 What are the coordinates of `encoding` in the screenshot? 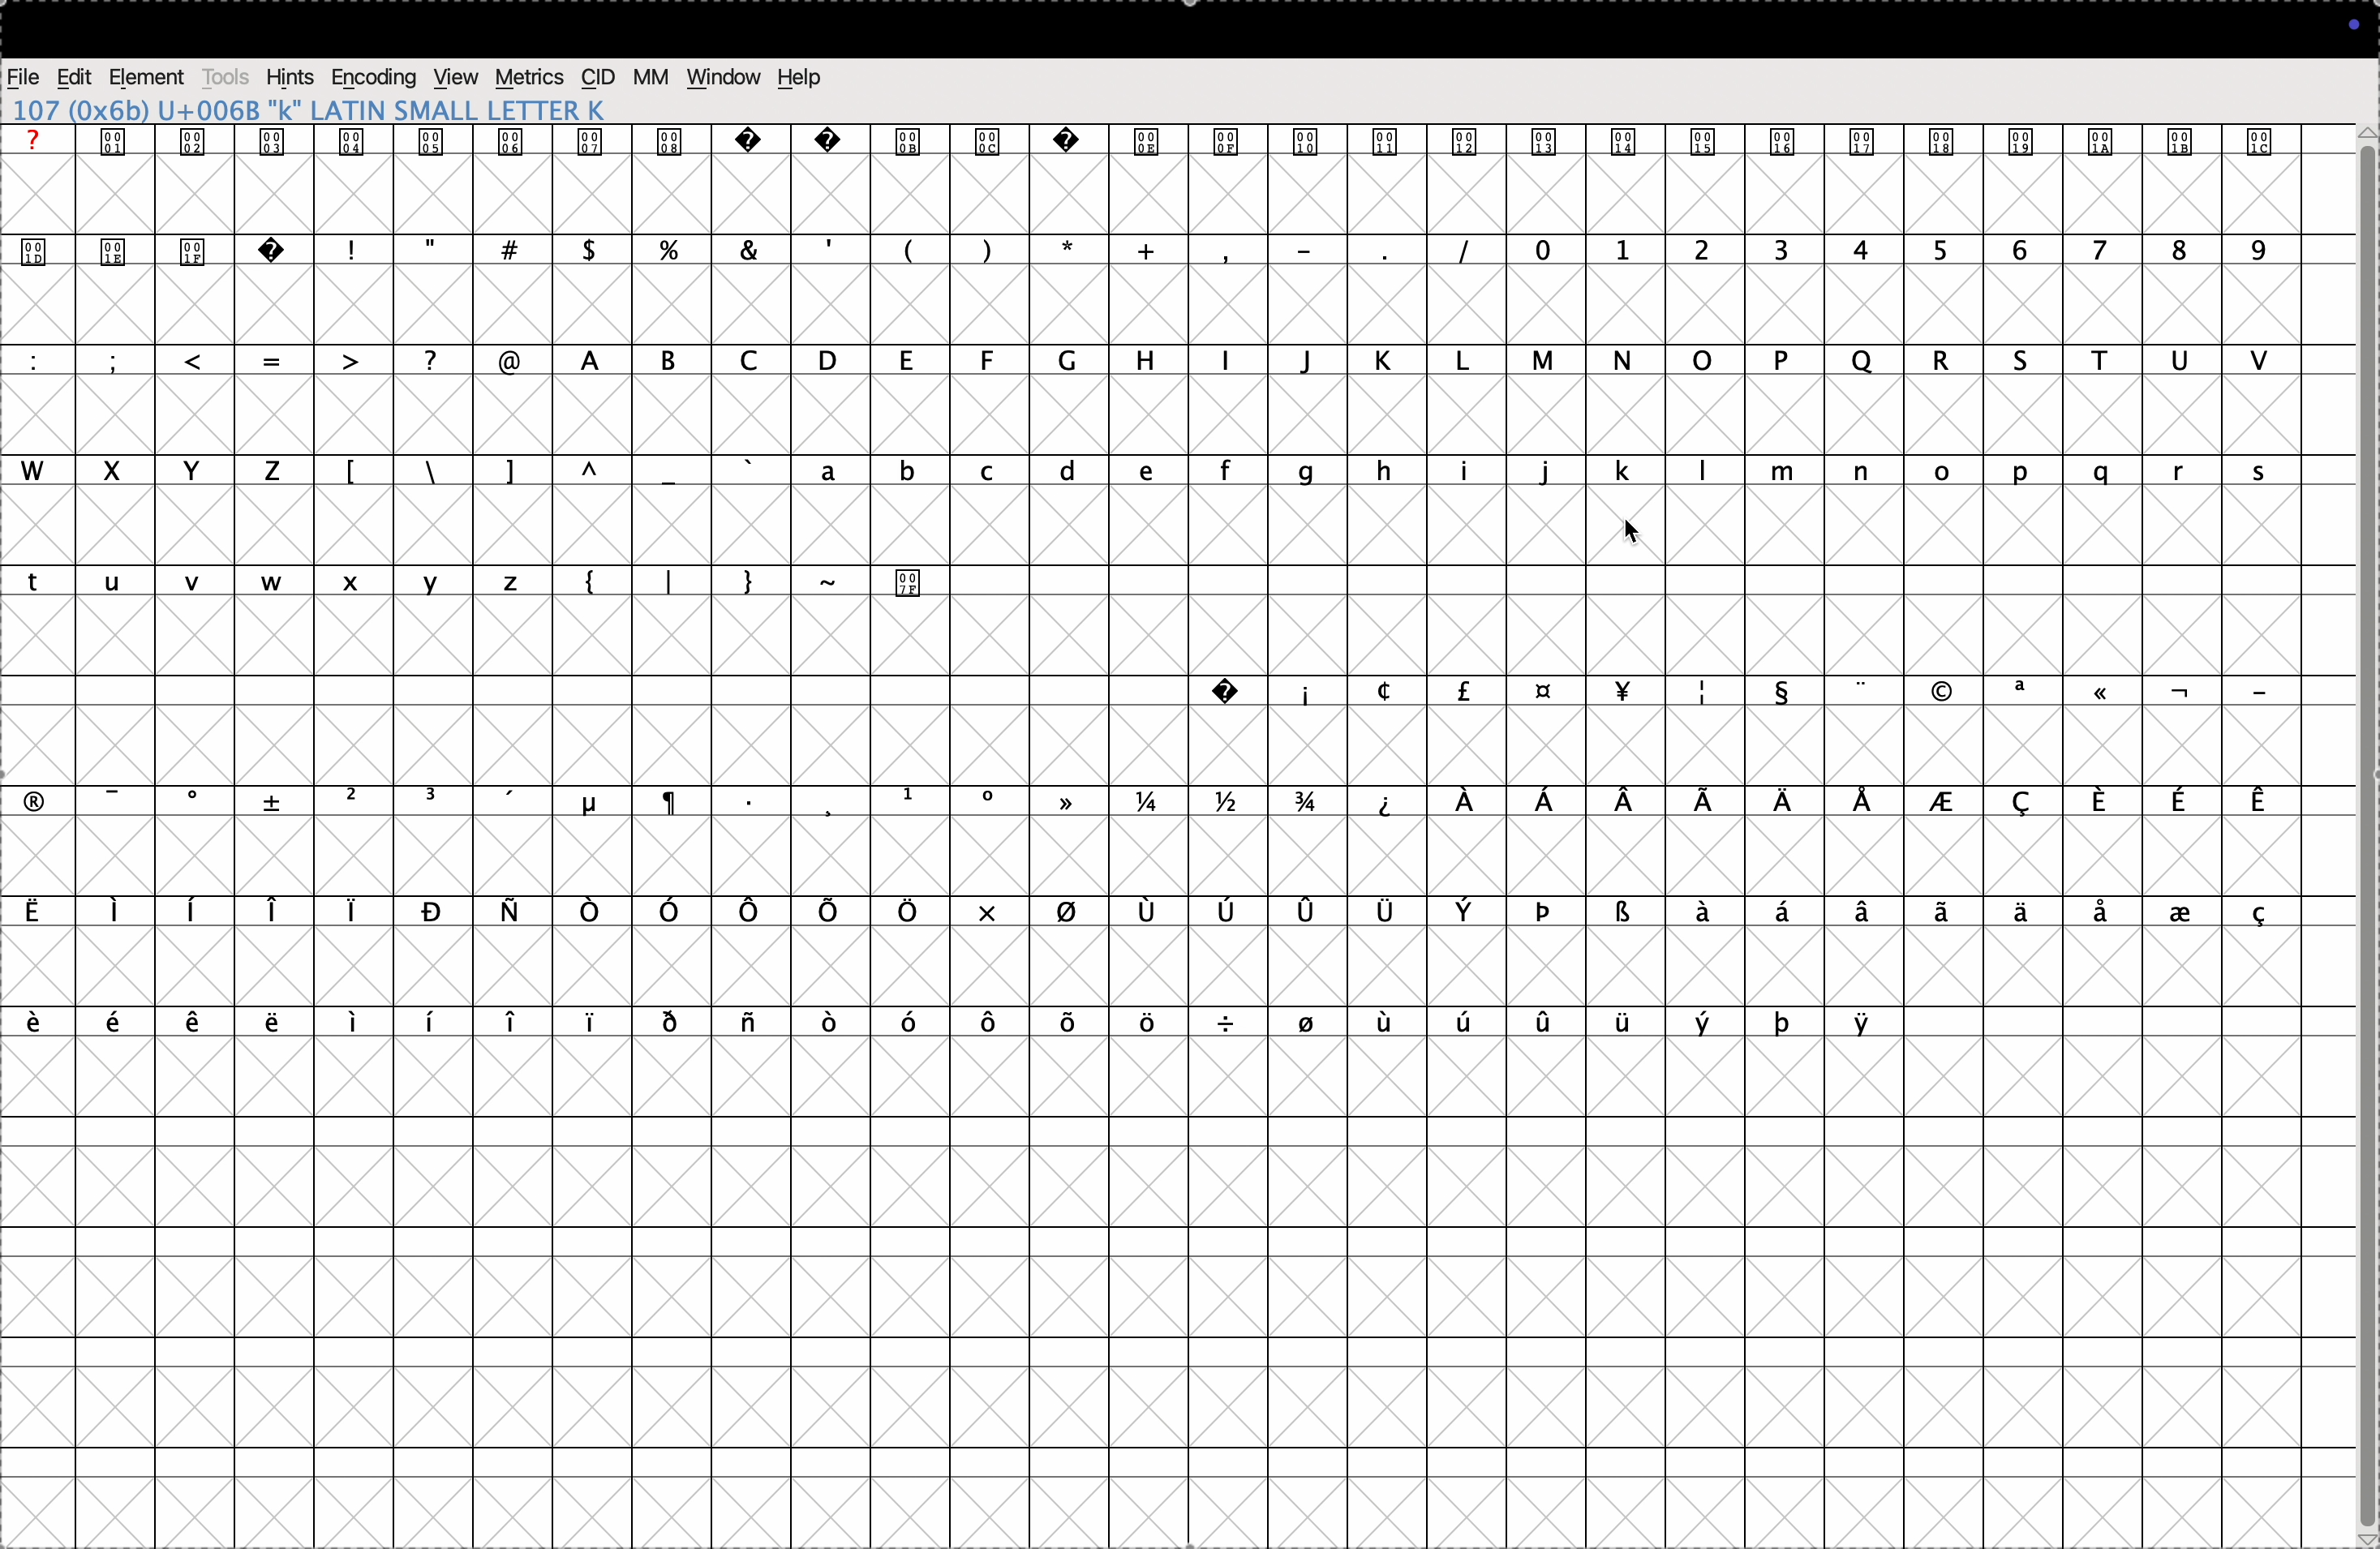 It's located at (375, 77).